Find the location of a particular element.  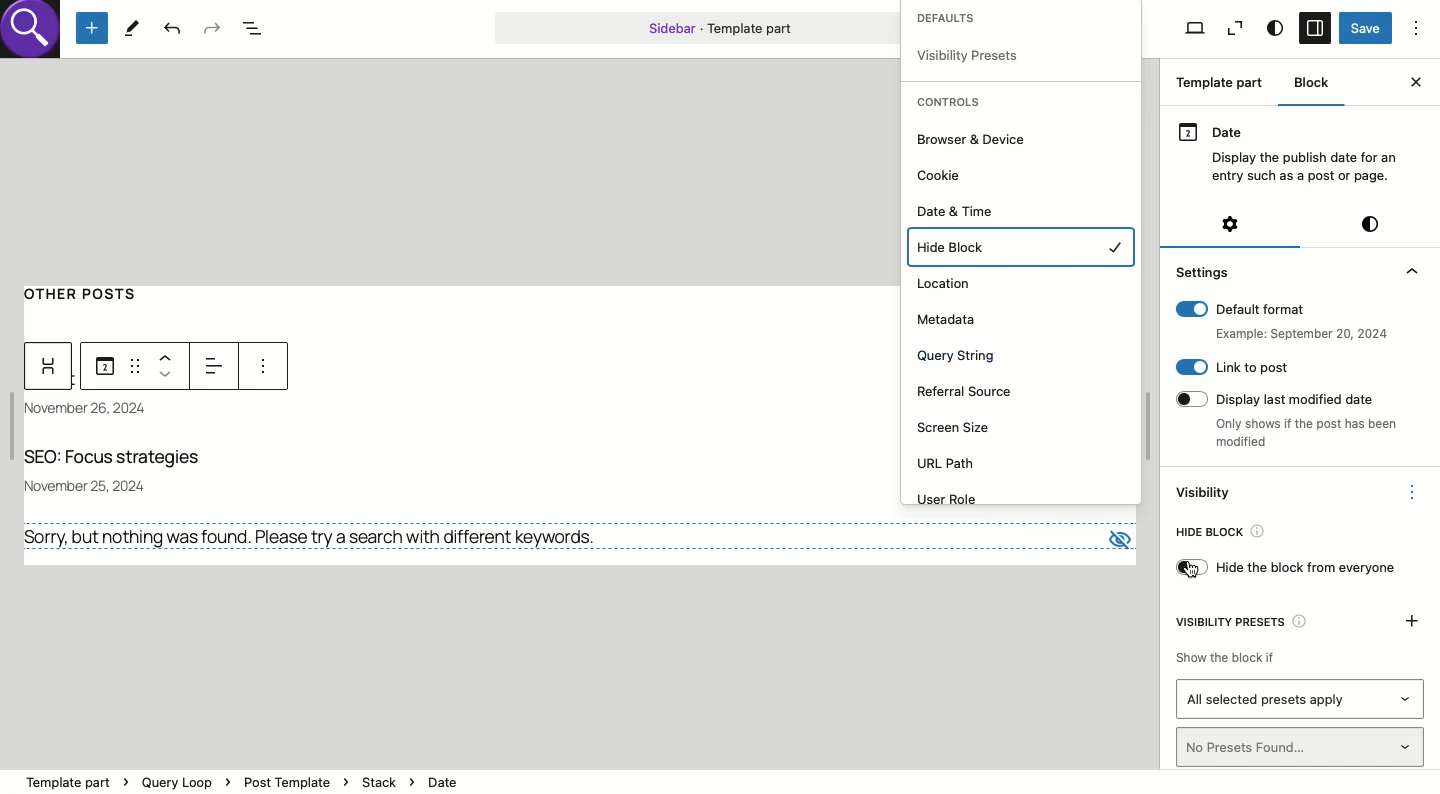

Hide block is located at coordinates (1024, 246).